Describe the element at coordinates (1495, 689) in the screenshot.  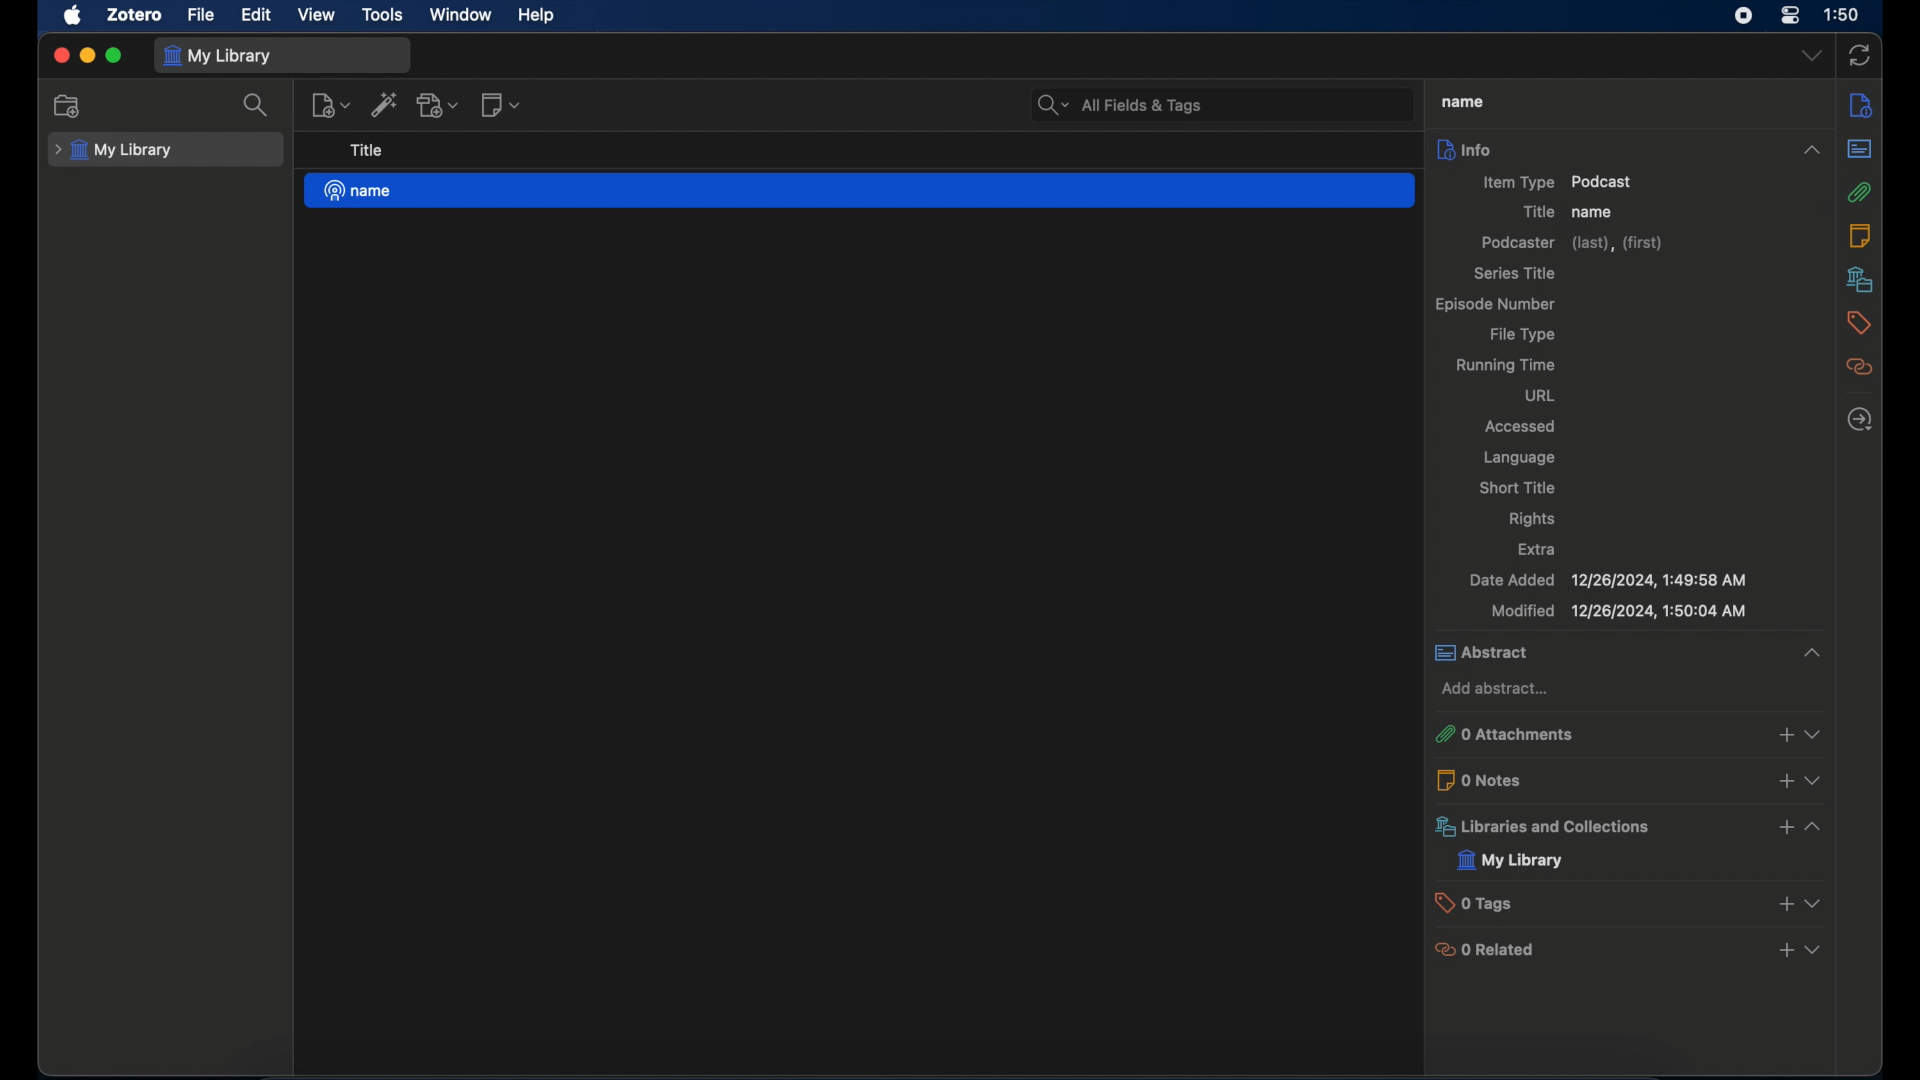
I see `add abstract` at that location.